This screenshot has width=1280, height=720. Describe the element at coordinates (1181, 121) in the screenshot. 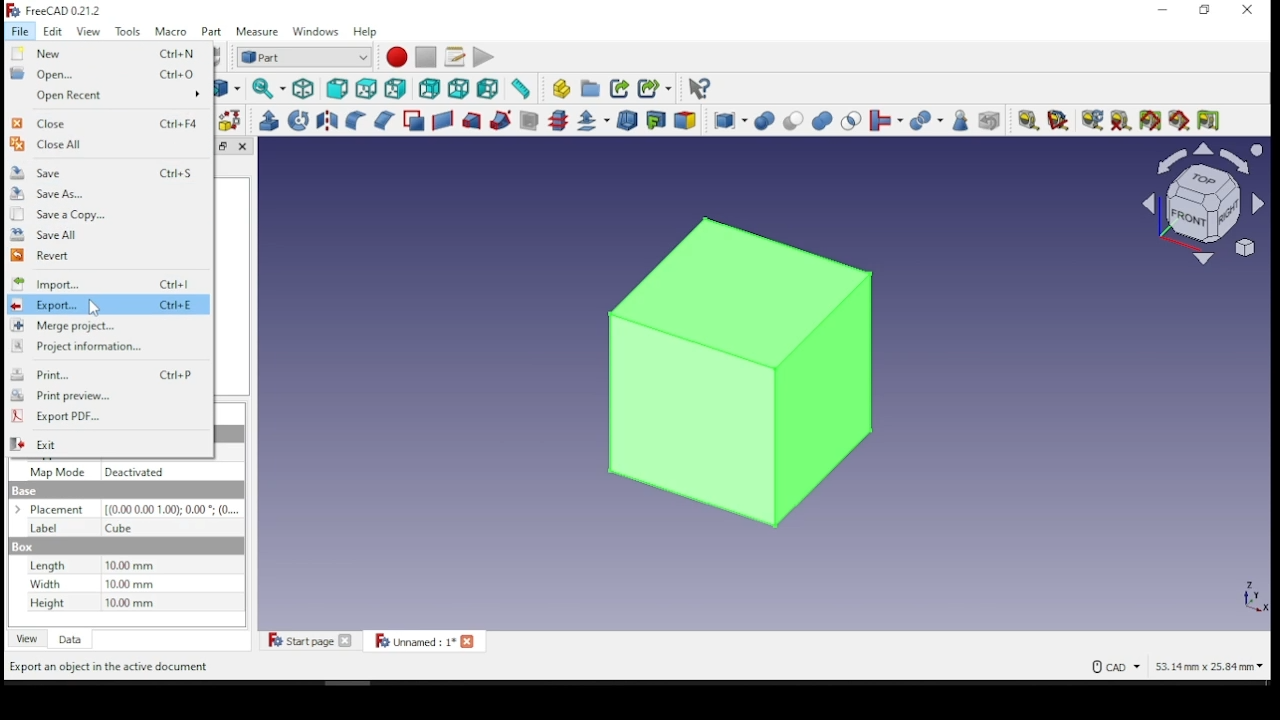

I see `toggle 3D` at that location.